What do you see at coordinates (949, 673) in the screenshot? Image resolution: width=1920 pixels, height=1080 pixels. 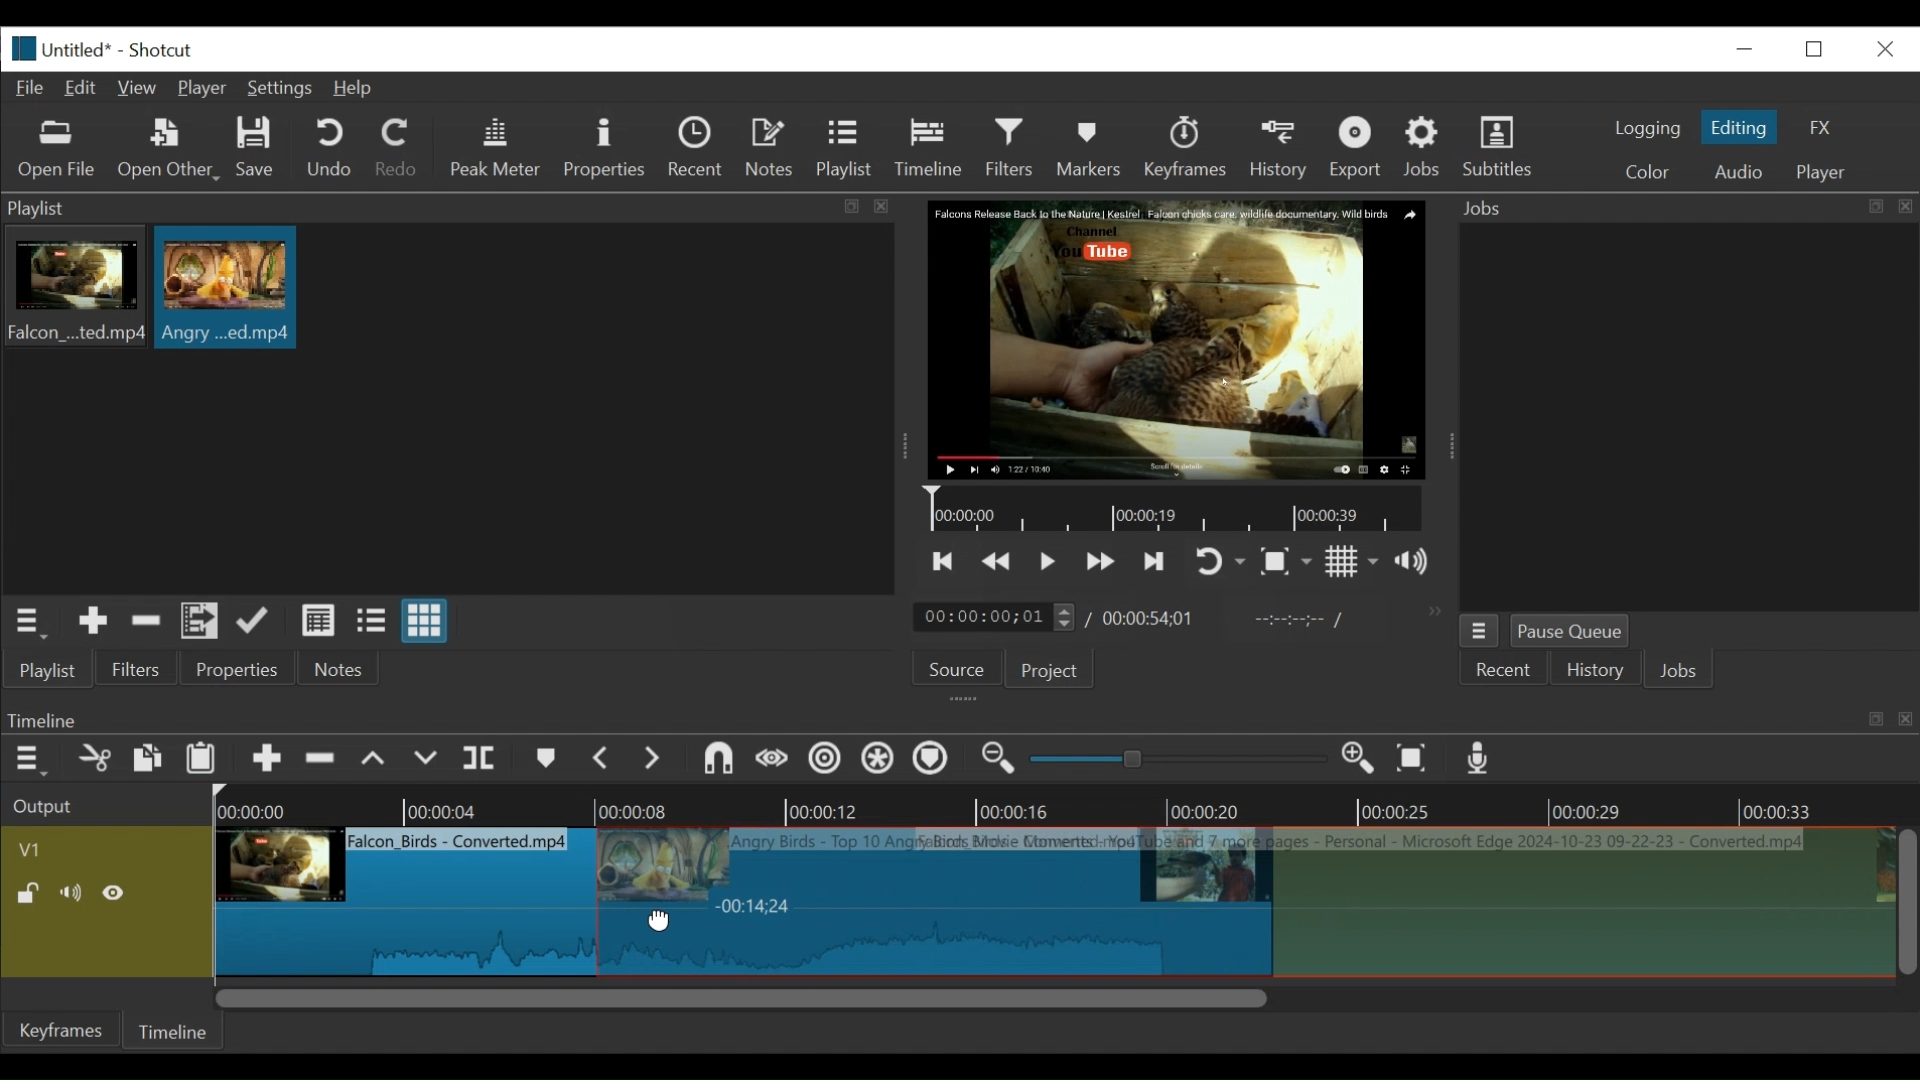 I see `Source` at bounding box center [949, 673].